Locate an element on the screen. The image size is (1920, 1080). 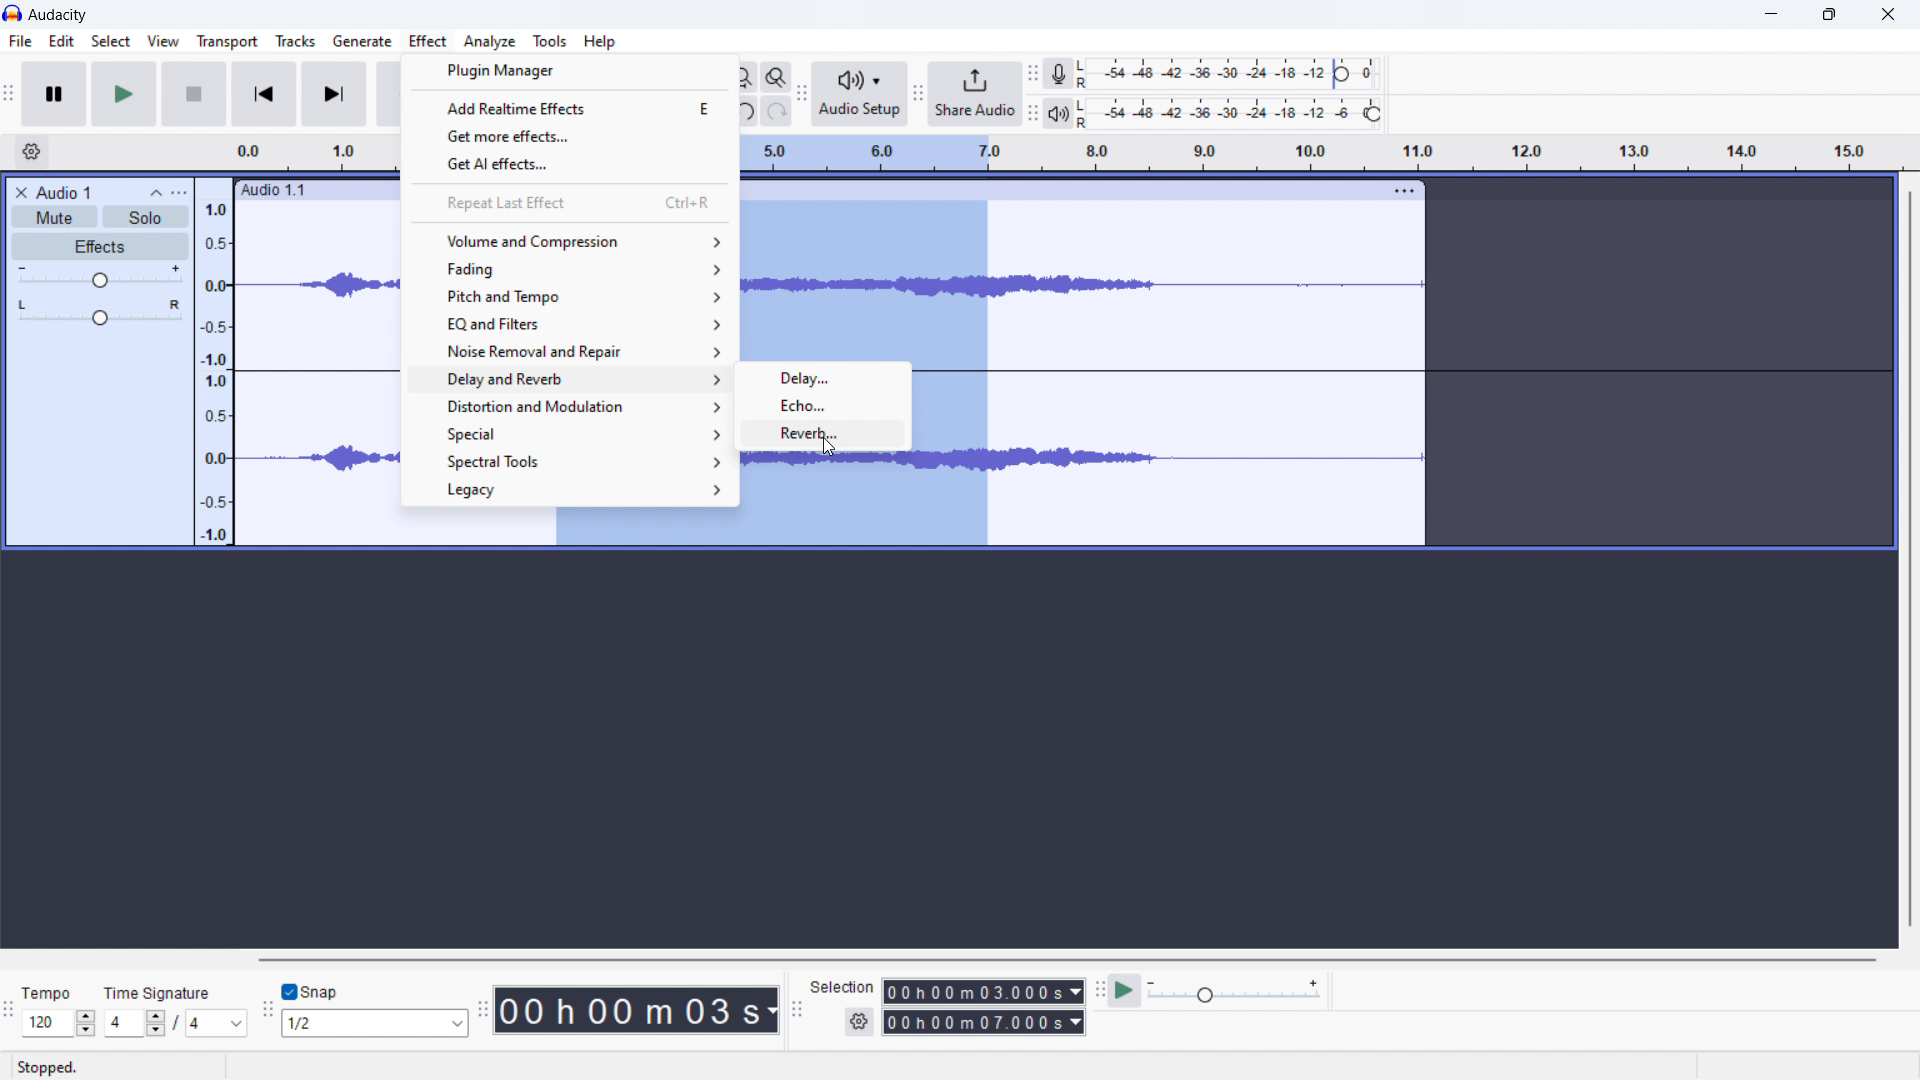
share audio is located at coordinates (976, 95).